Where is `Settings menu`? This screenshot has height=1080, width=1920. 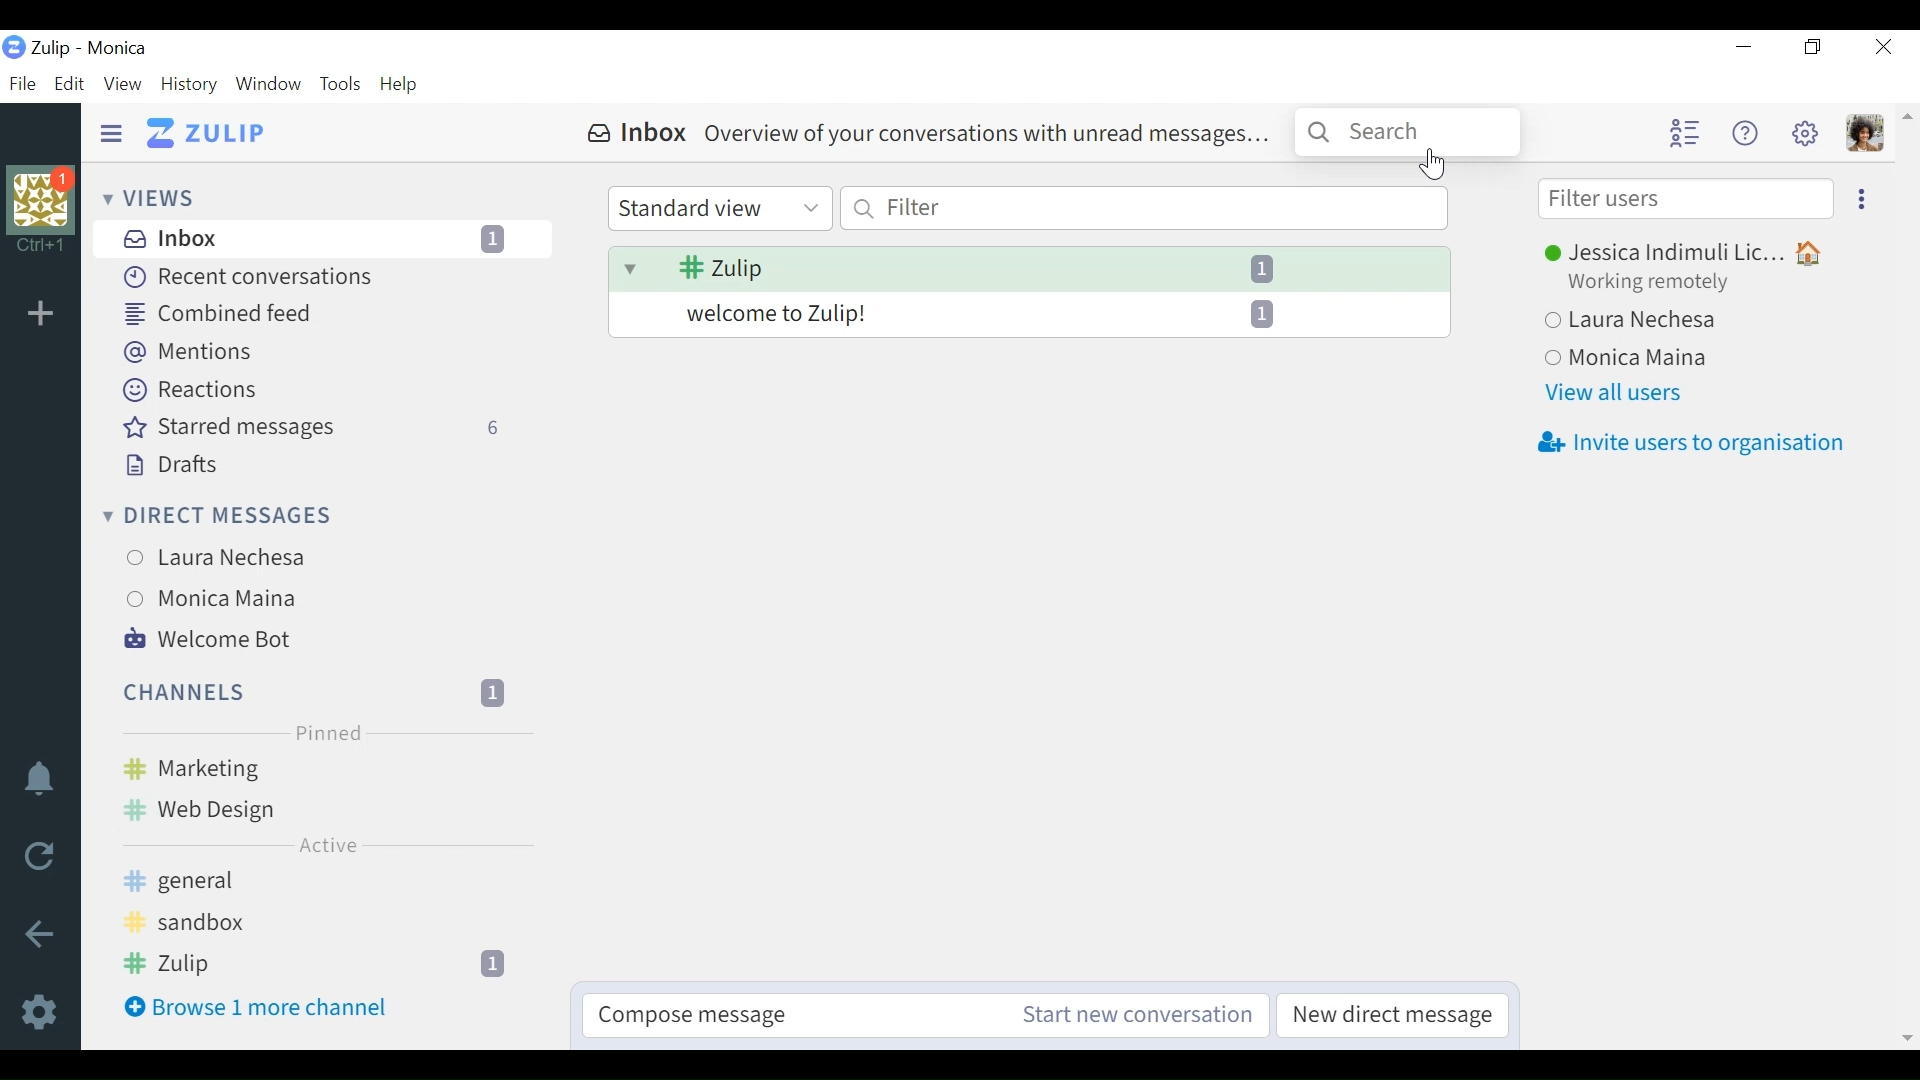 Settings menu is located at coordinates (1807, 132).